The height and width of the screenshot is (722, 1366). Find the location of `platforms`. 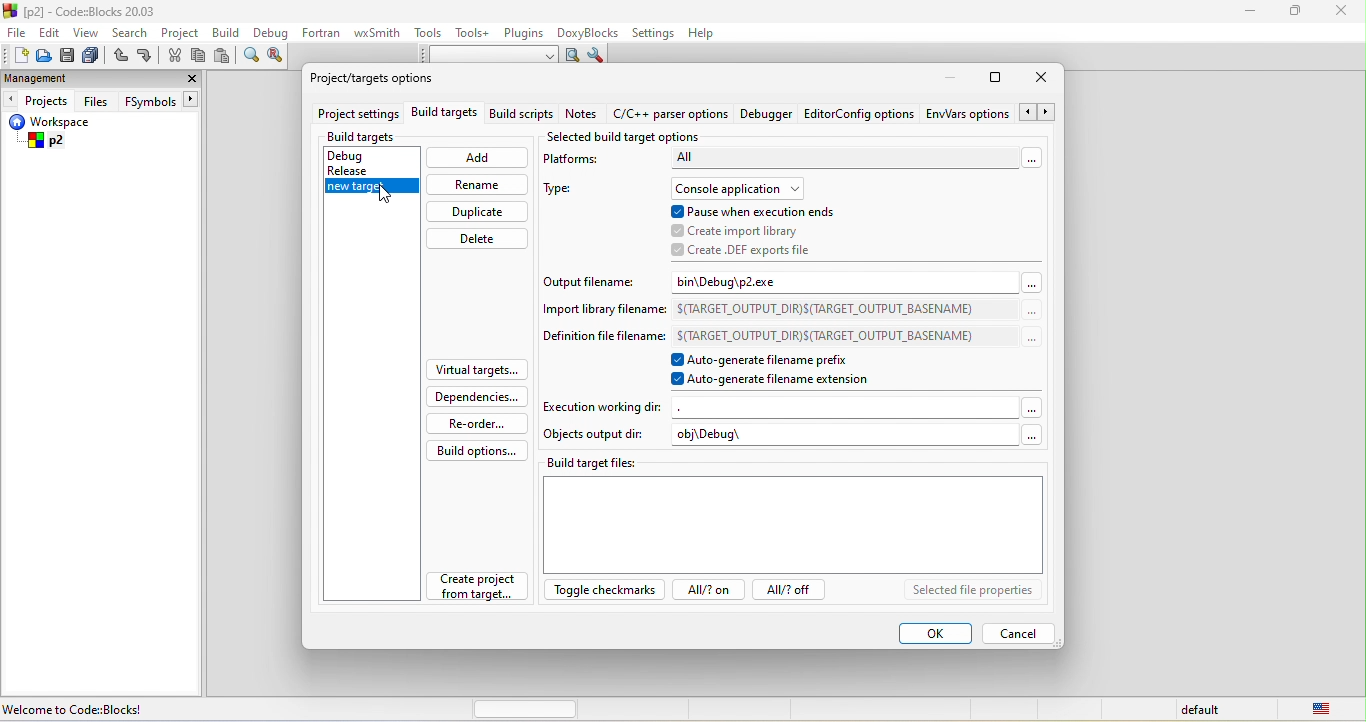

platforms is located at coordinates (584, 162).